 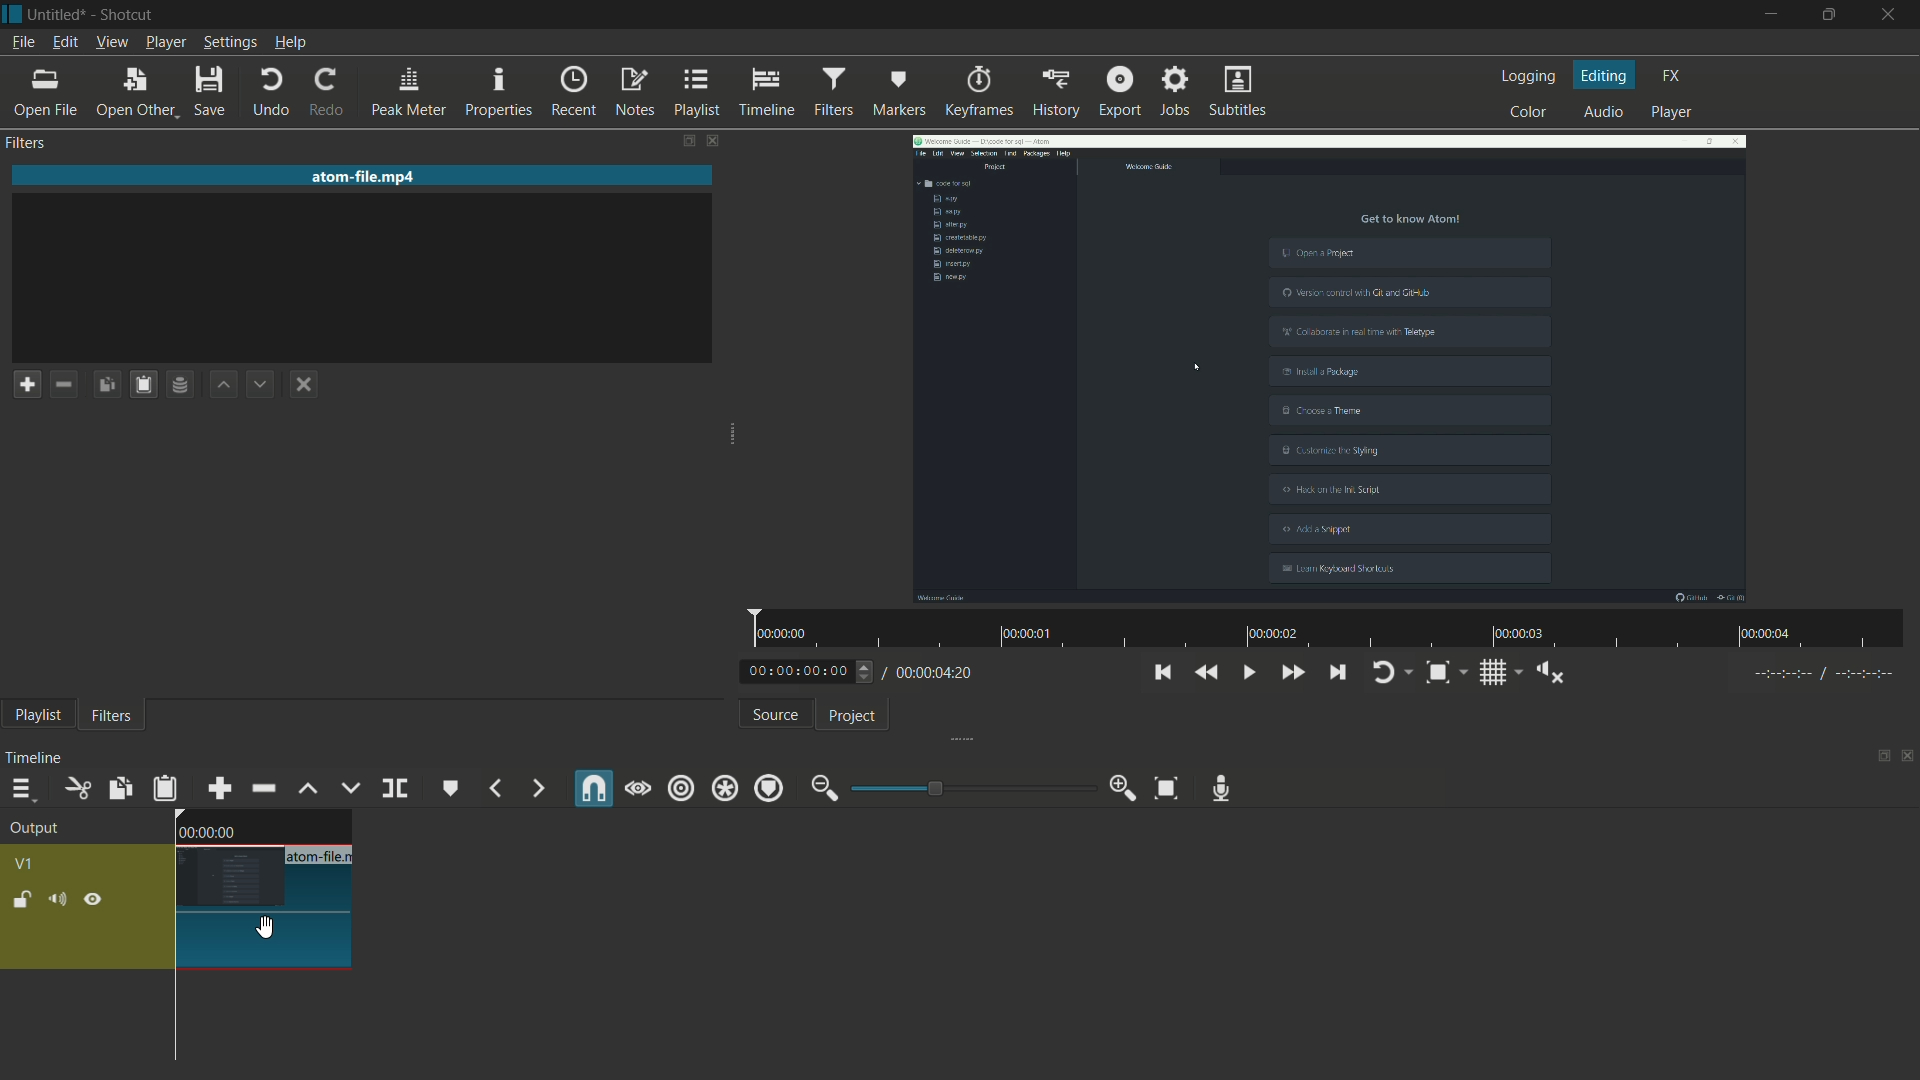 What do you see at coordinates (271, 93) in the screenshot?
I see `undo` at bounding box center [271, 93].